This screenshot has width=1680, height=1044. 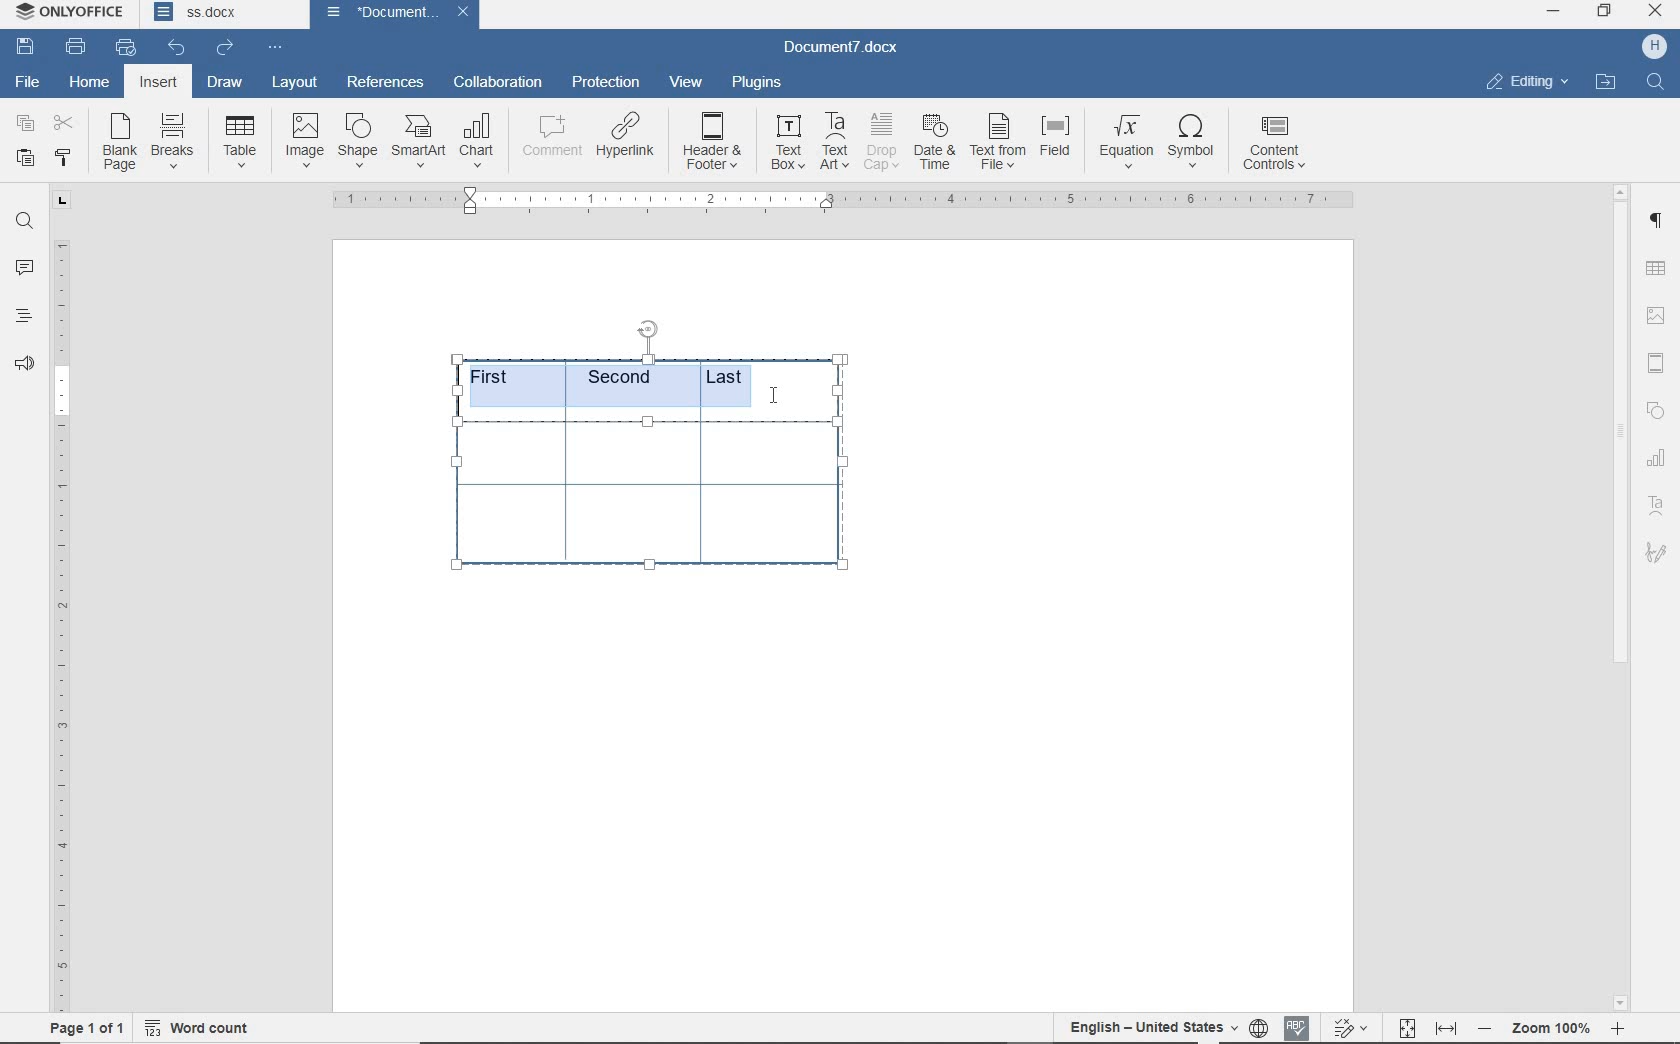 What do you see at coordinates (1058, 142) in the screenshot?
I see `field` at bounding box center [1058, 142].